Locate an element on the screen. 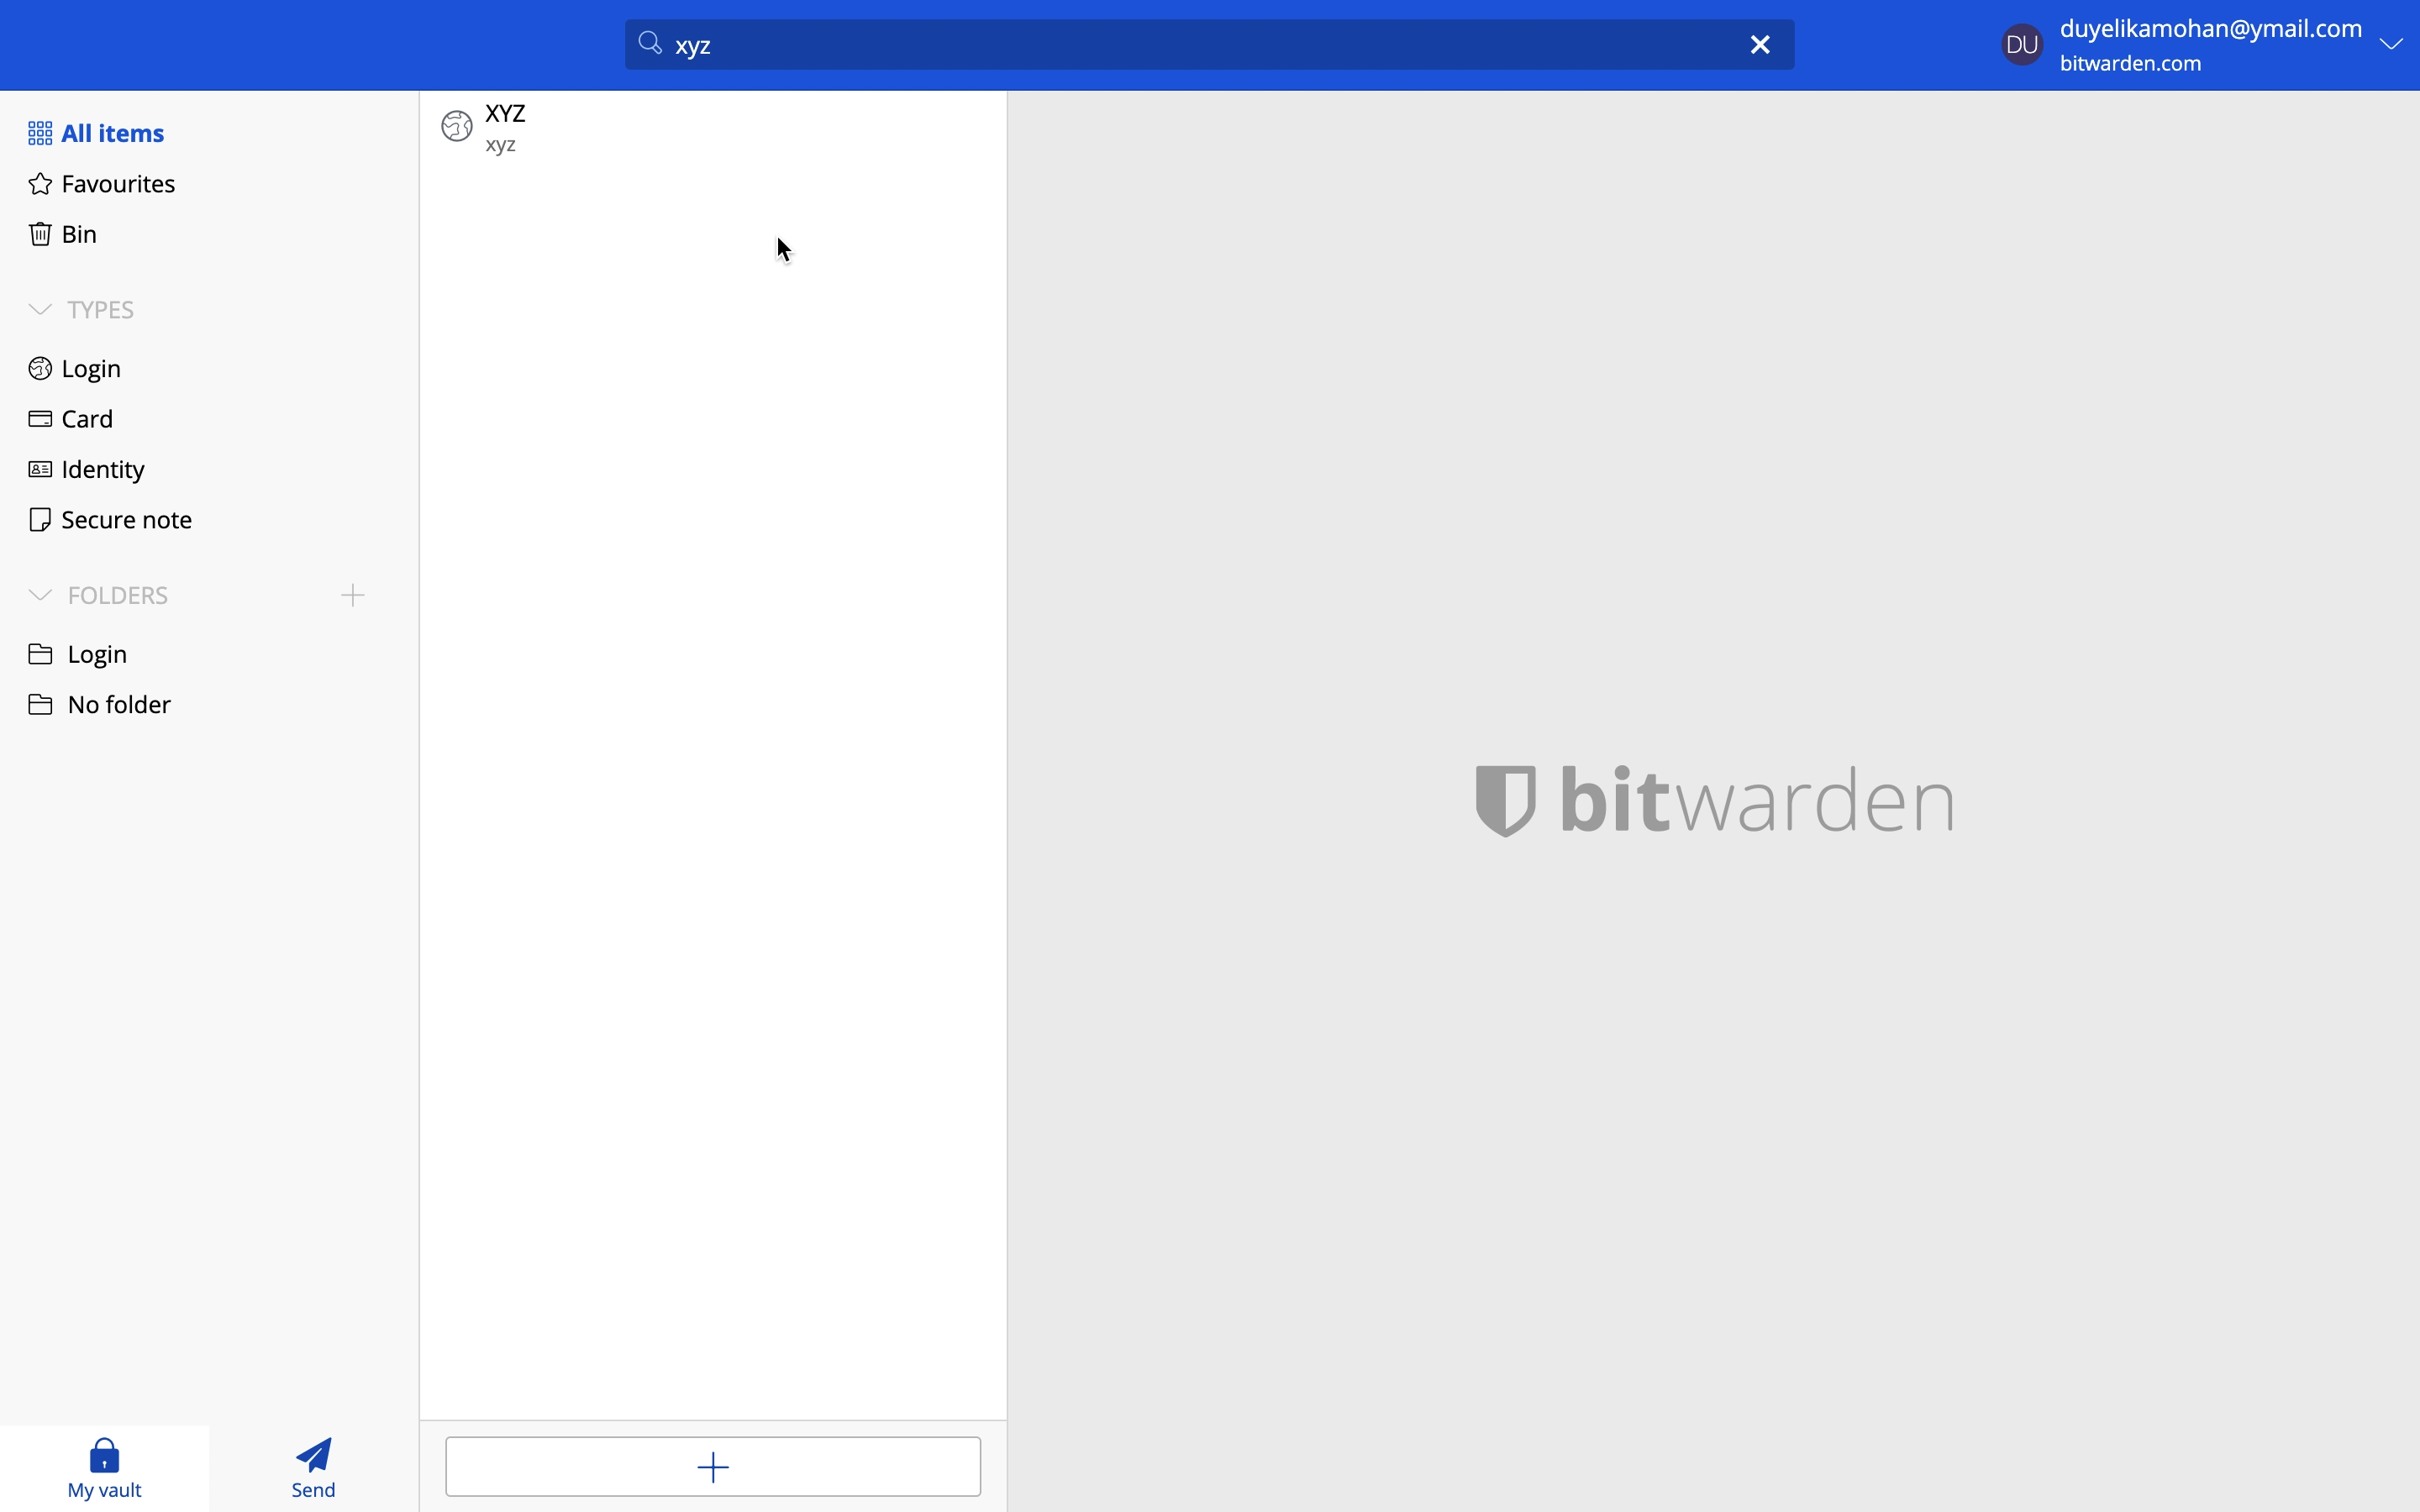  login to search for: xyz is located at coordinates (1173, 44).